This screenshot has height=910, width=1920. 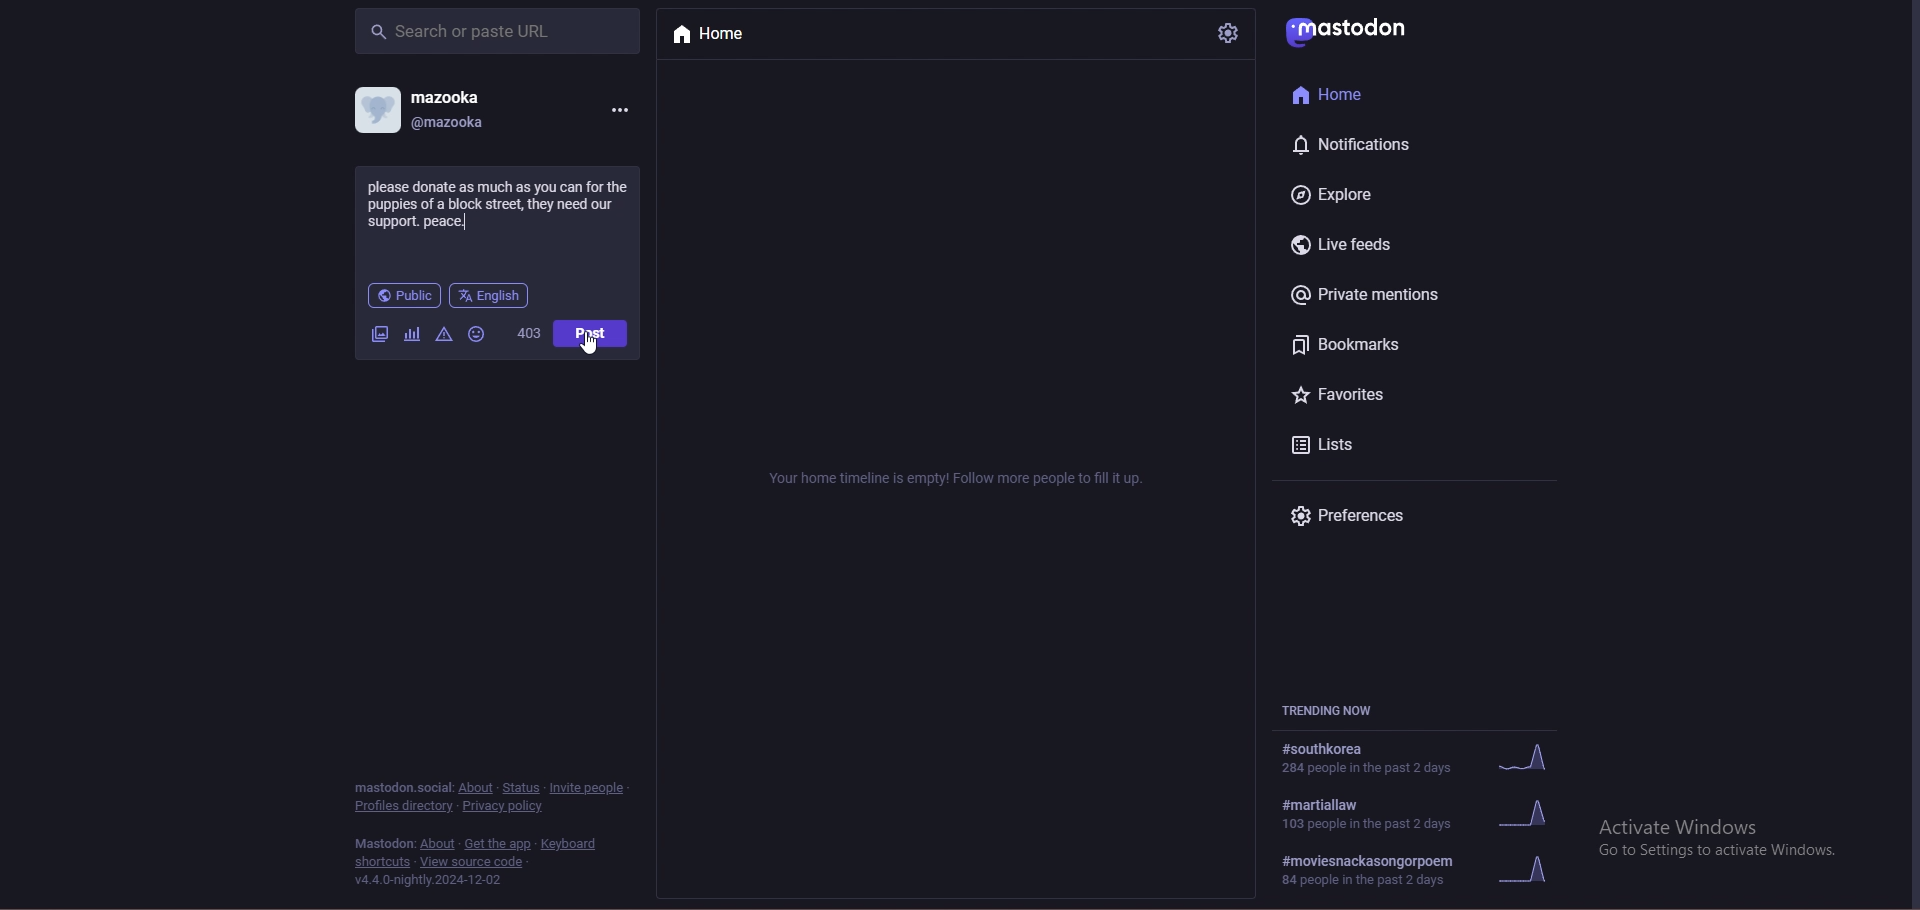 I want to click on privacy policy, so click(x=506, y=805).